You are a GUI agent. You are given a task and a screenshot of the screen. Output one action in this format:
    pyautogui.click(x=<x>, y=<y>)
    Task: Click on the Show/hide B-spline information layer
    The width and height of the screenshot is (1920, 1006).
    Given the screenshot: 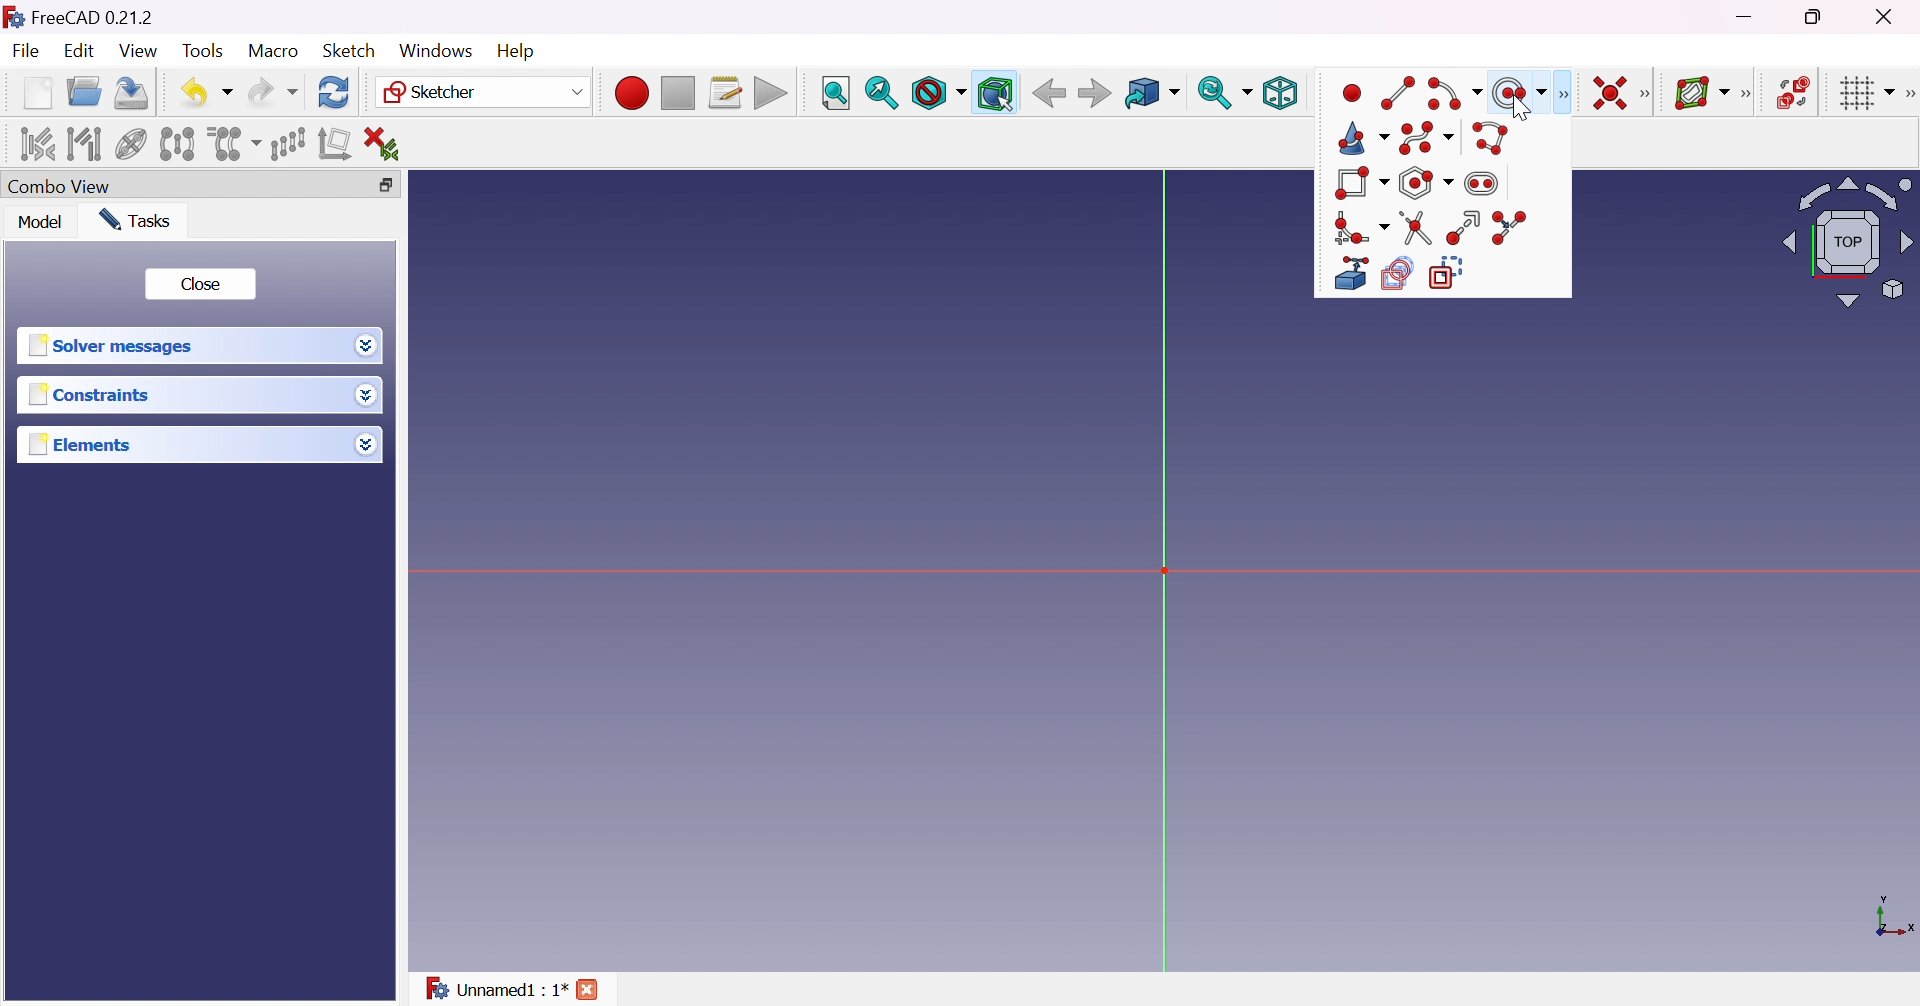 What is the action you would take?
    pyautogui.click(x=1702, y=92)
    